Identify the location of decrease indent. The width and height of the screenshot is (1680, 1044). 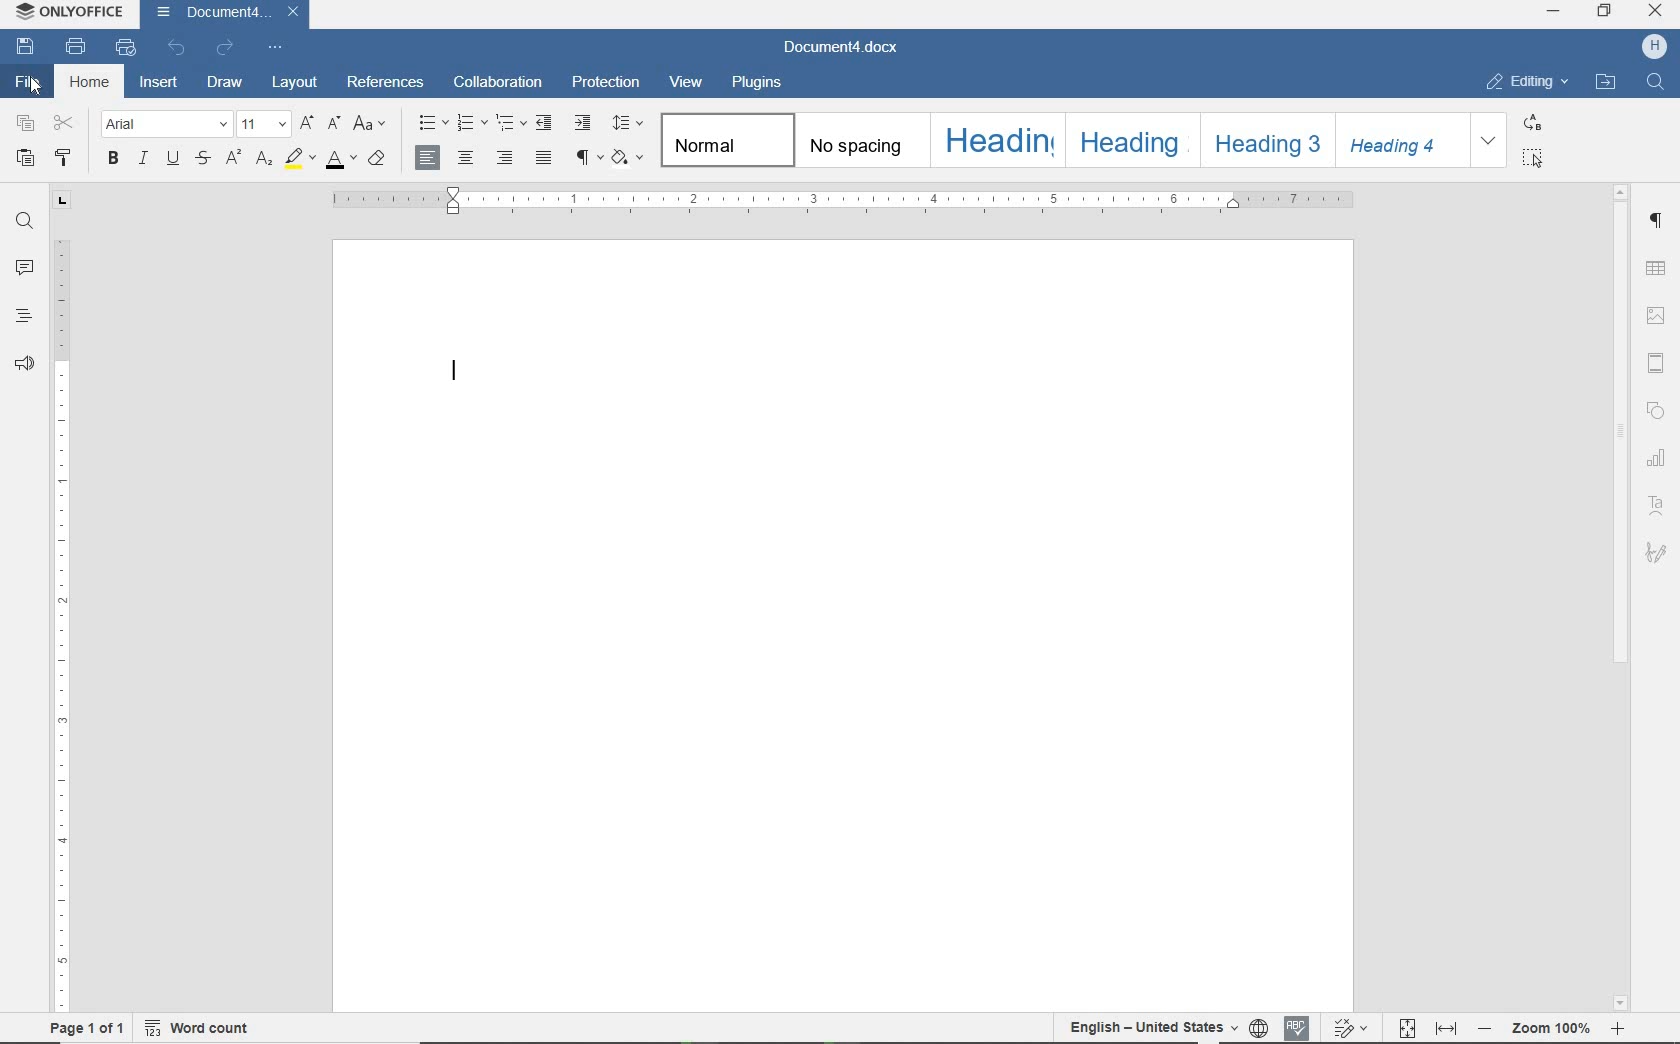
(547, 123).